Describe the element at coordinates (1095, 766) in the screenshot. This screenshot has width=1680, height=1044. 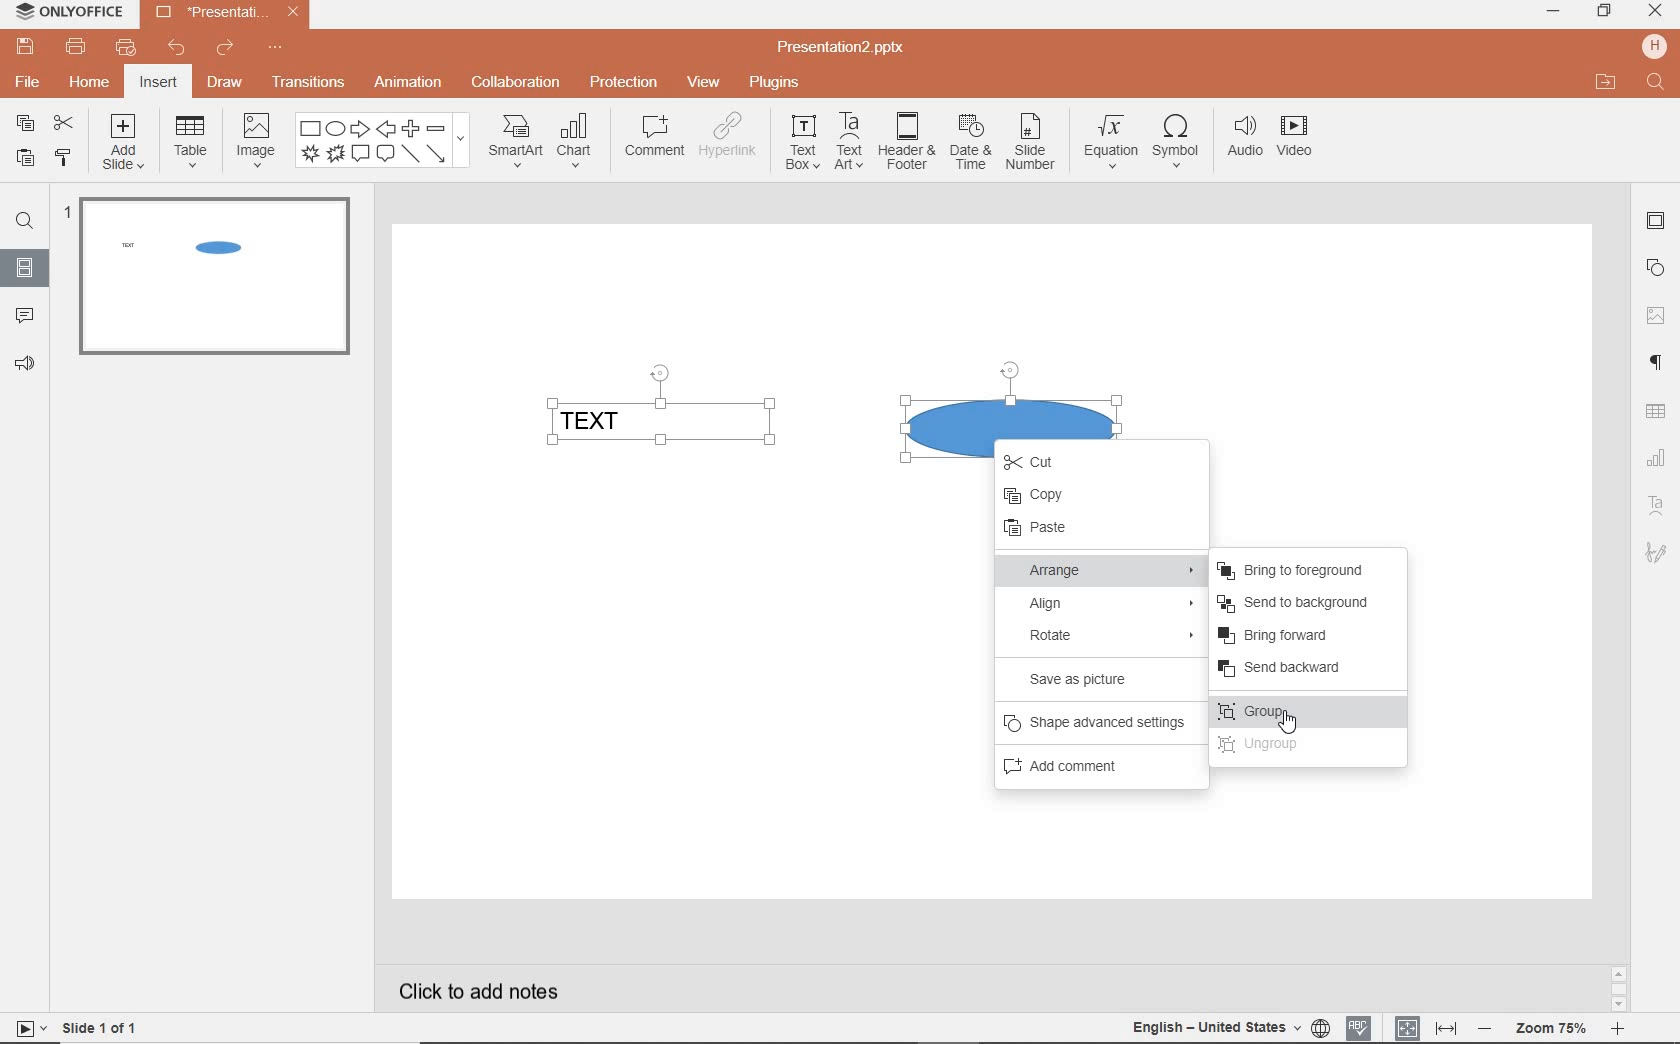
I see `ADD COMMENT` at that location.